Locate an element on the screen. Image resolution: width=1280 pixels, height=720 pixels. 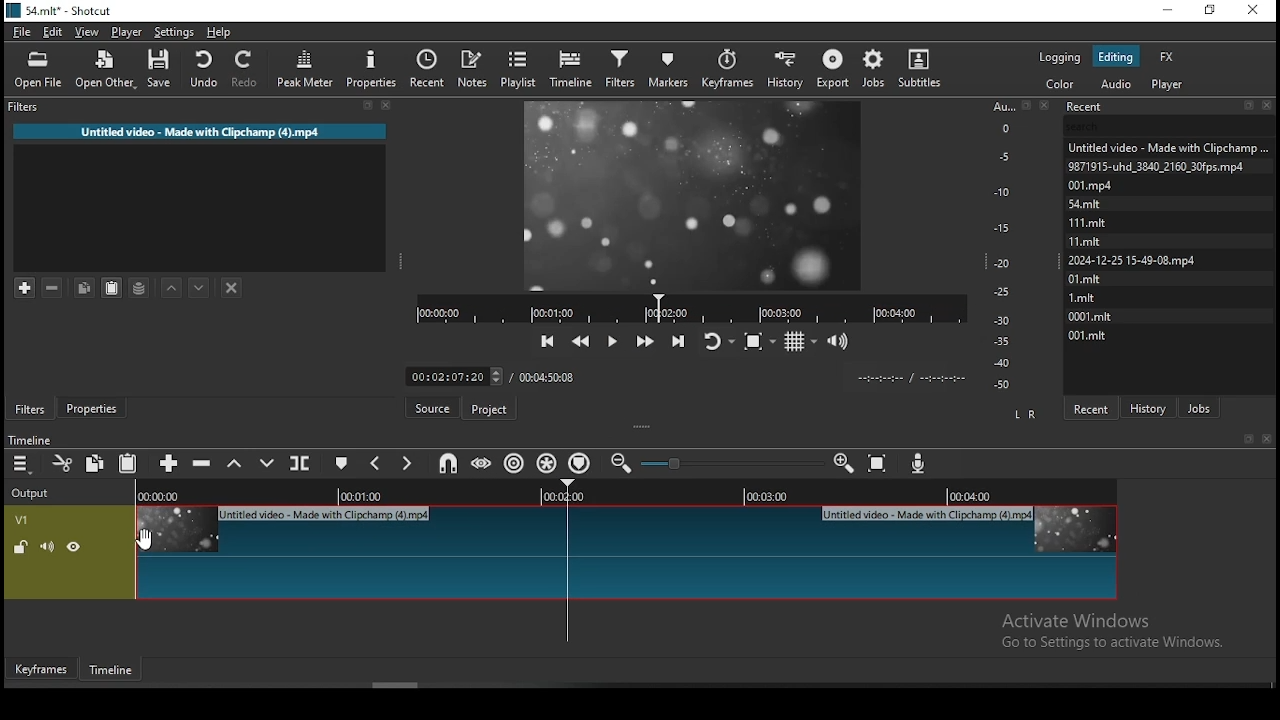
file is located at coordinates (20, 32).